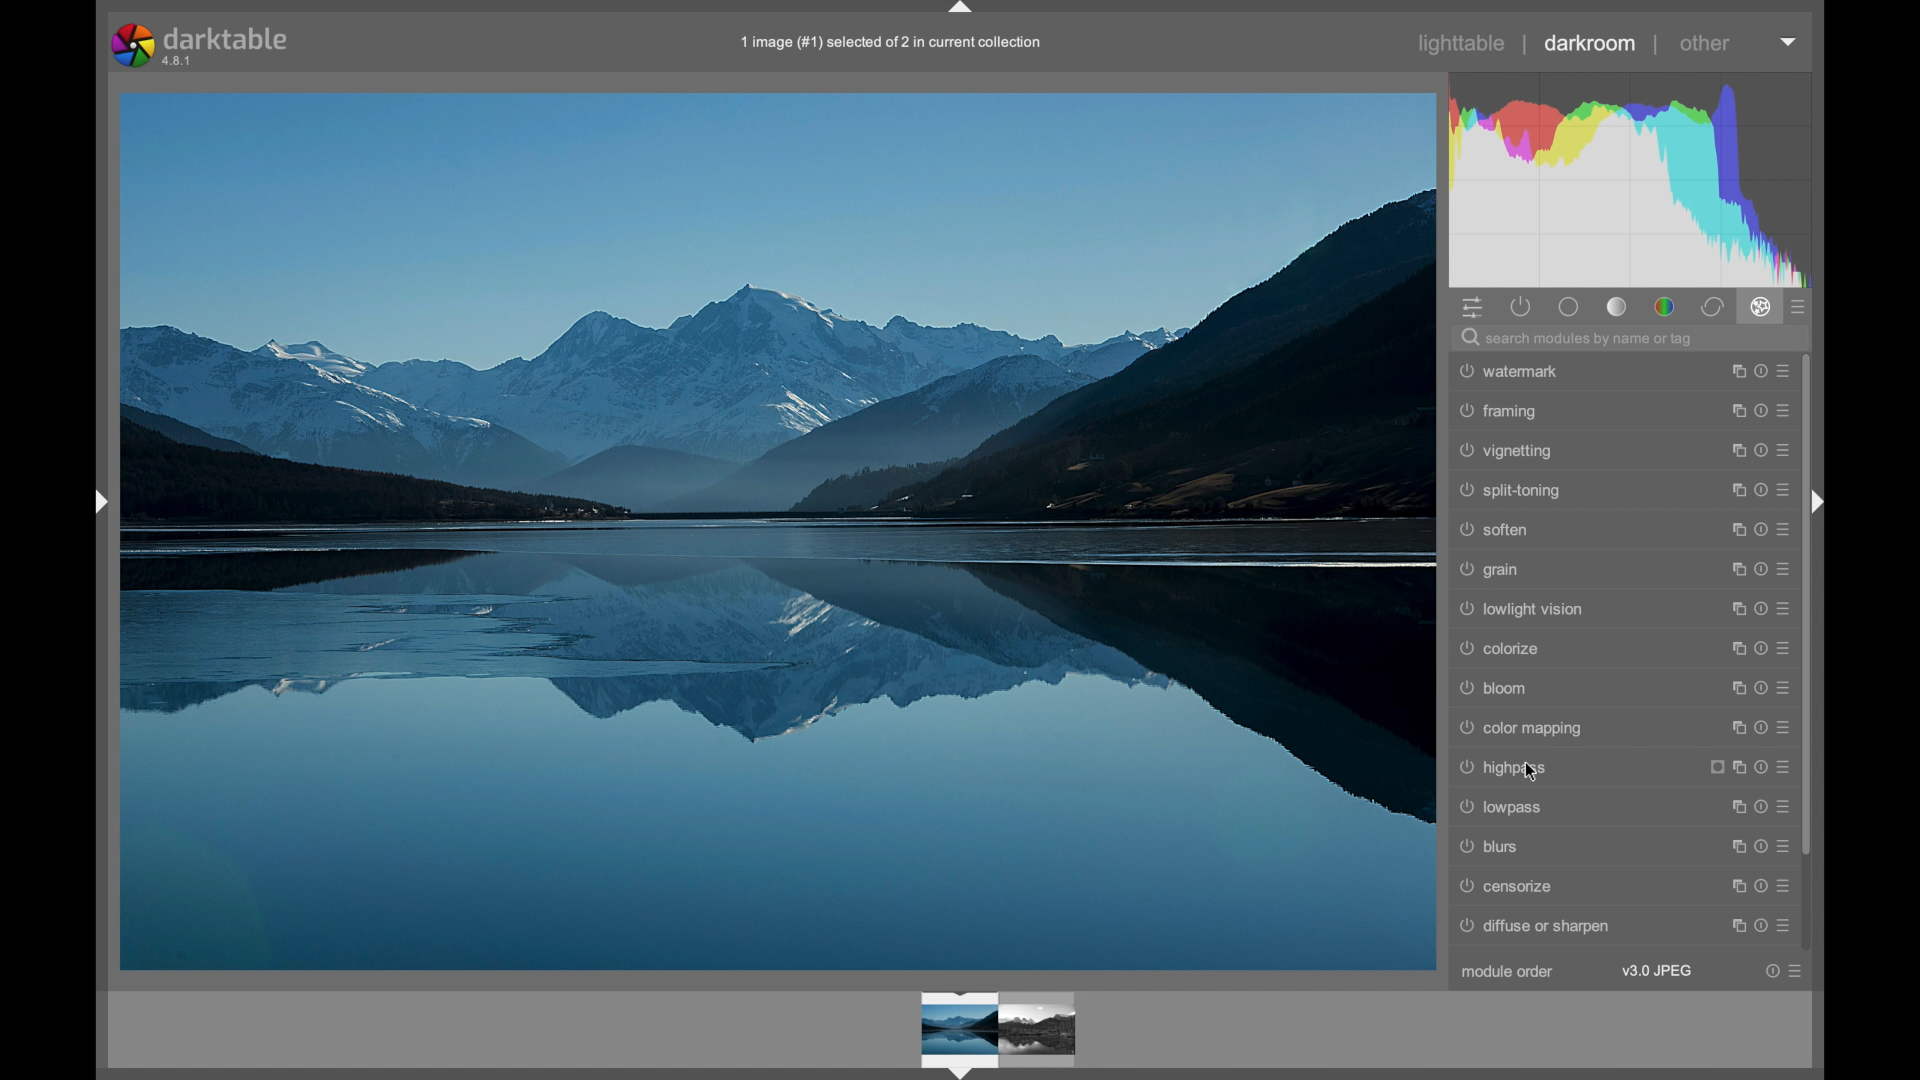  Describe the element at coordinates (1799, 308) in the screenshot. I see `presets` at that location.